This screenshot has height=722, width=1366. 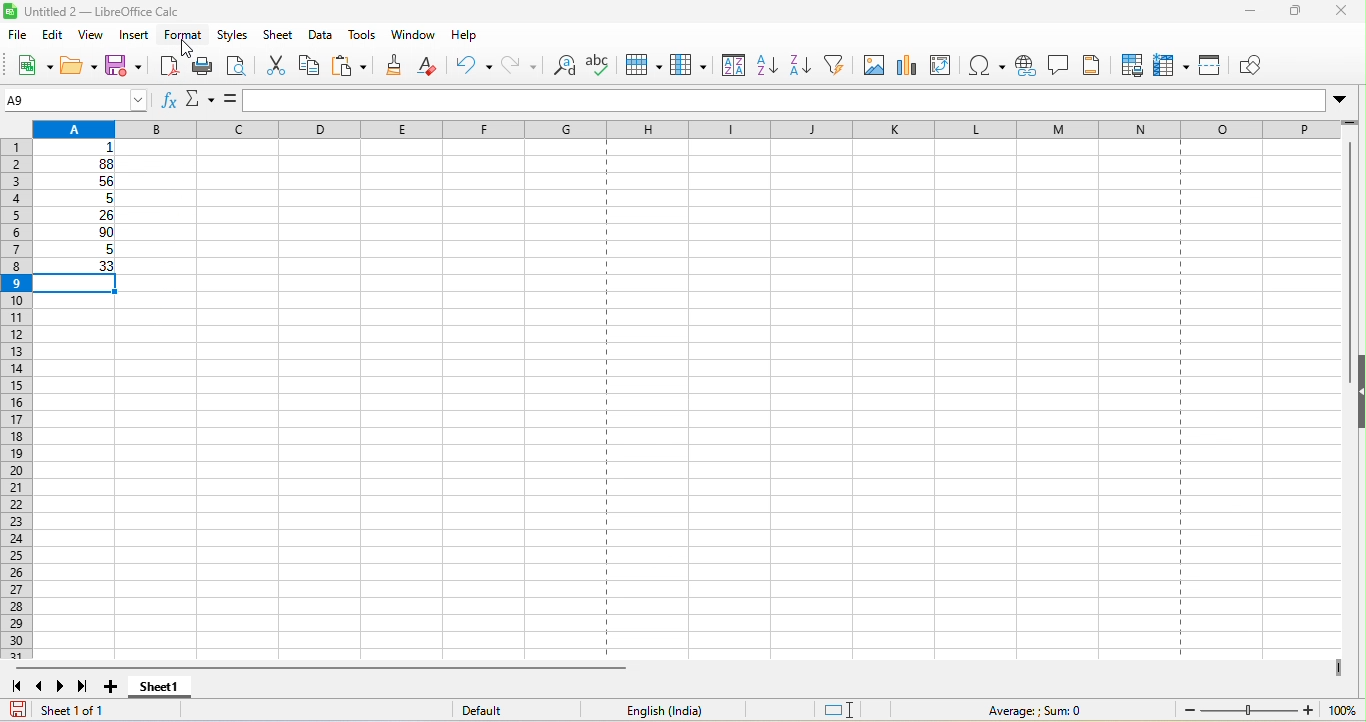 What do you see at coordinates (474, 65) in the screenshot?
I see `undo` at bounding box center [474, 65].